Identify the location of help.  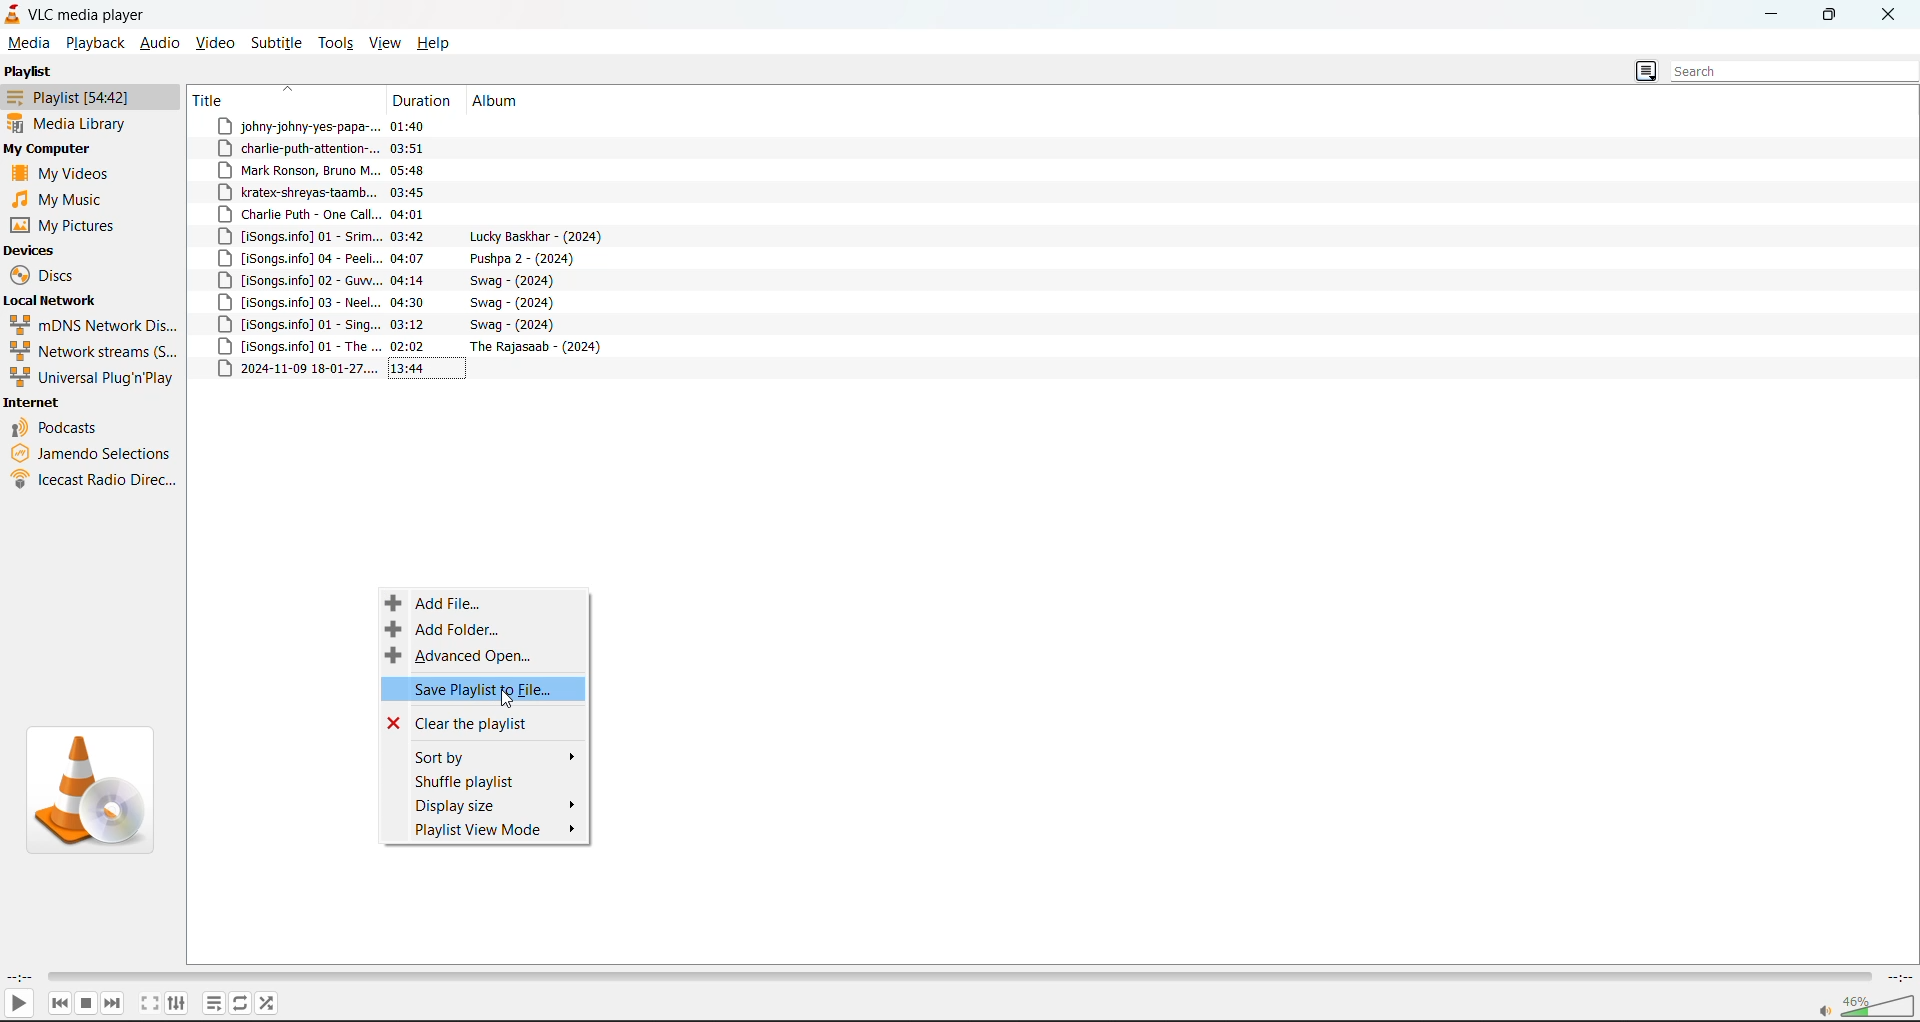
(441, 40).